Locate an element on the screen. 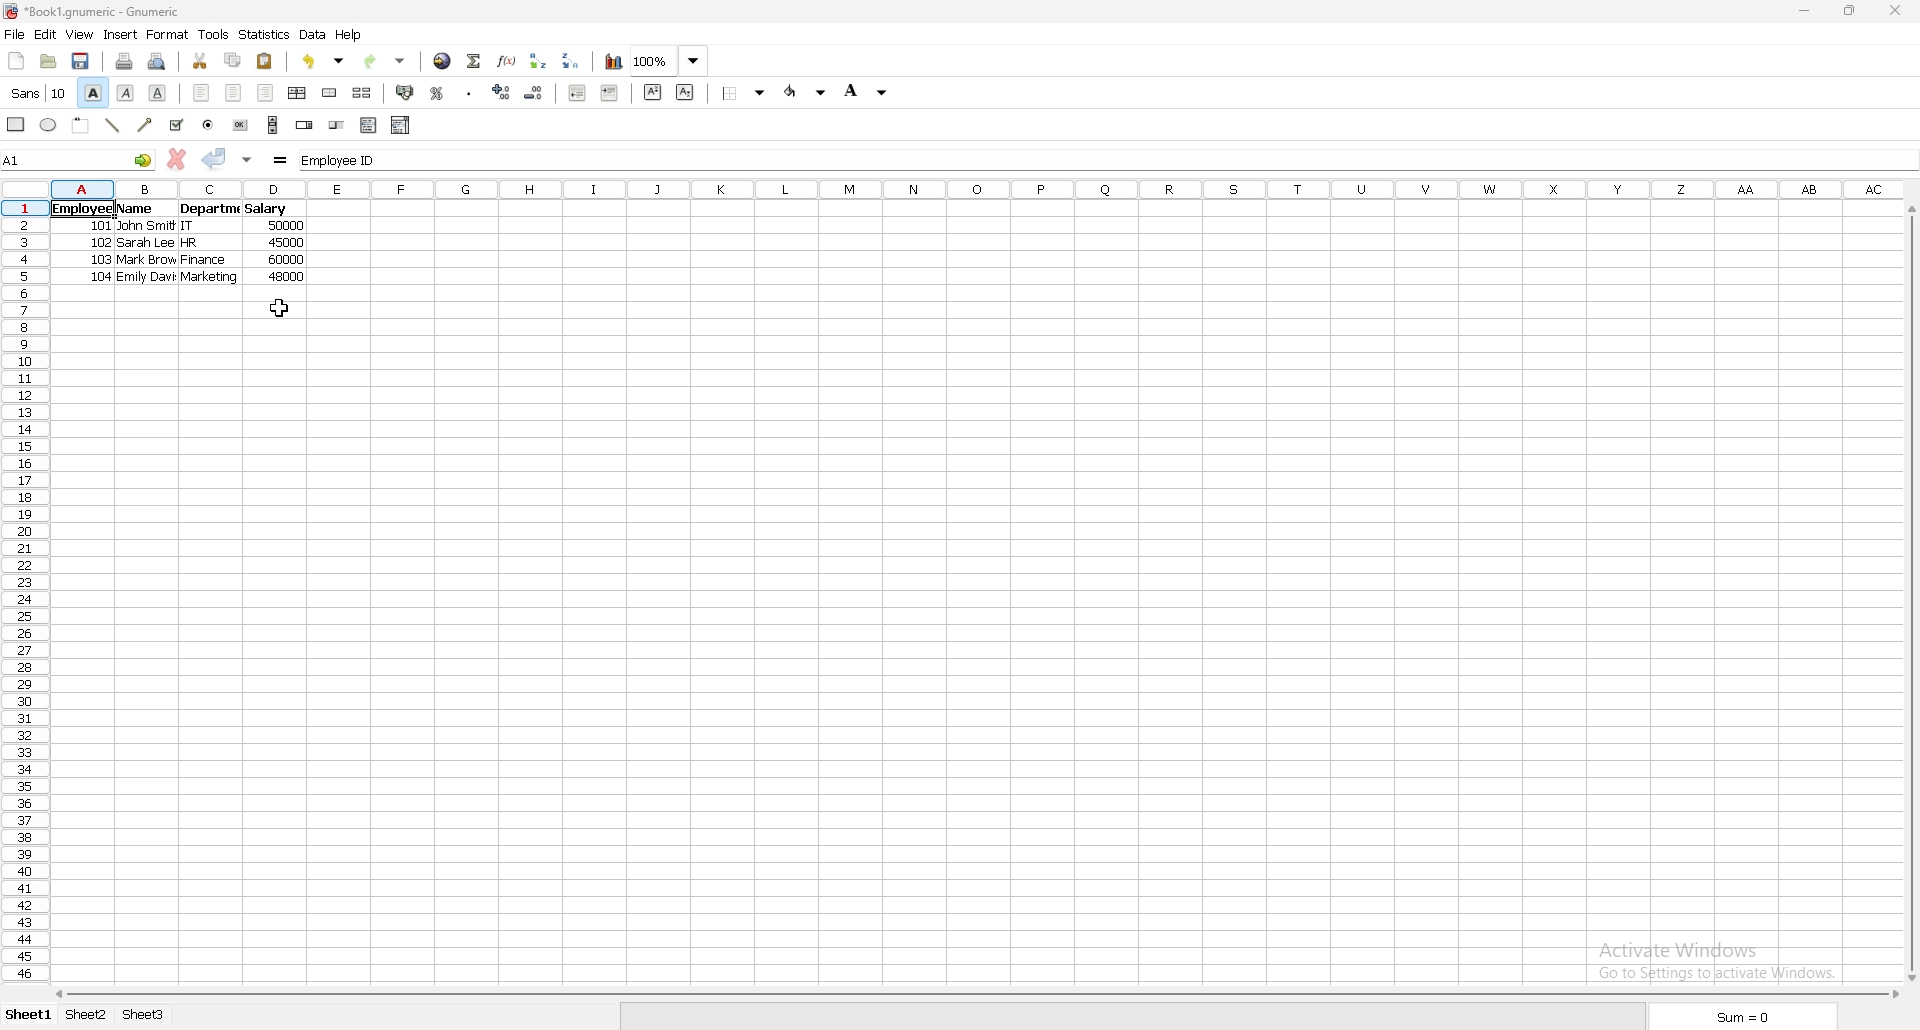 Image resolution: width=1920 pixels, height=1030 pixels. 101 is located at coordinates (97, 227).